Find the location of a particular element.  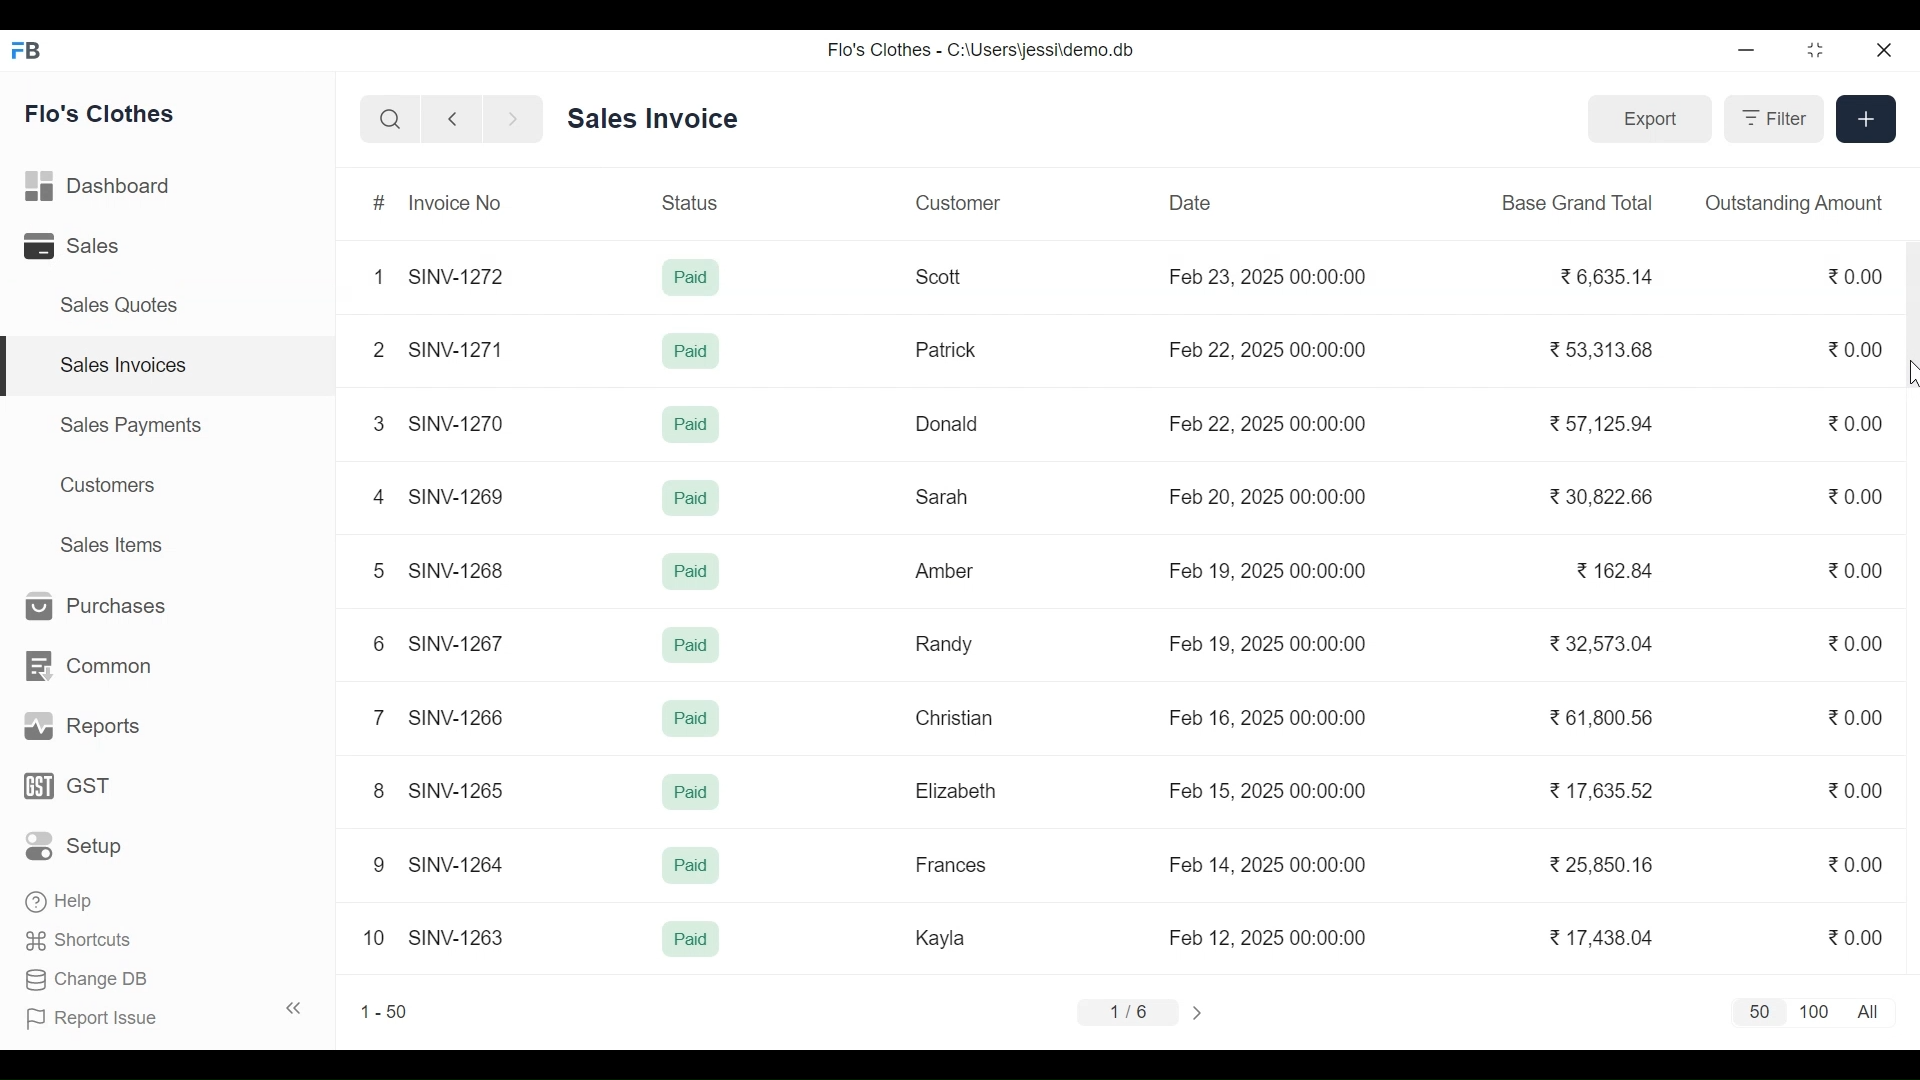

Sales Items is located at coordinates (110, 544).